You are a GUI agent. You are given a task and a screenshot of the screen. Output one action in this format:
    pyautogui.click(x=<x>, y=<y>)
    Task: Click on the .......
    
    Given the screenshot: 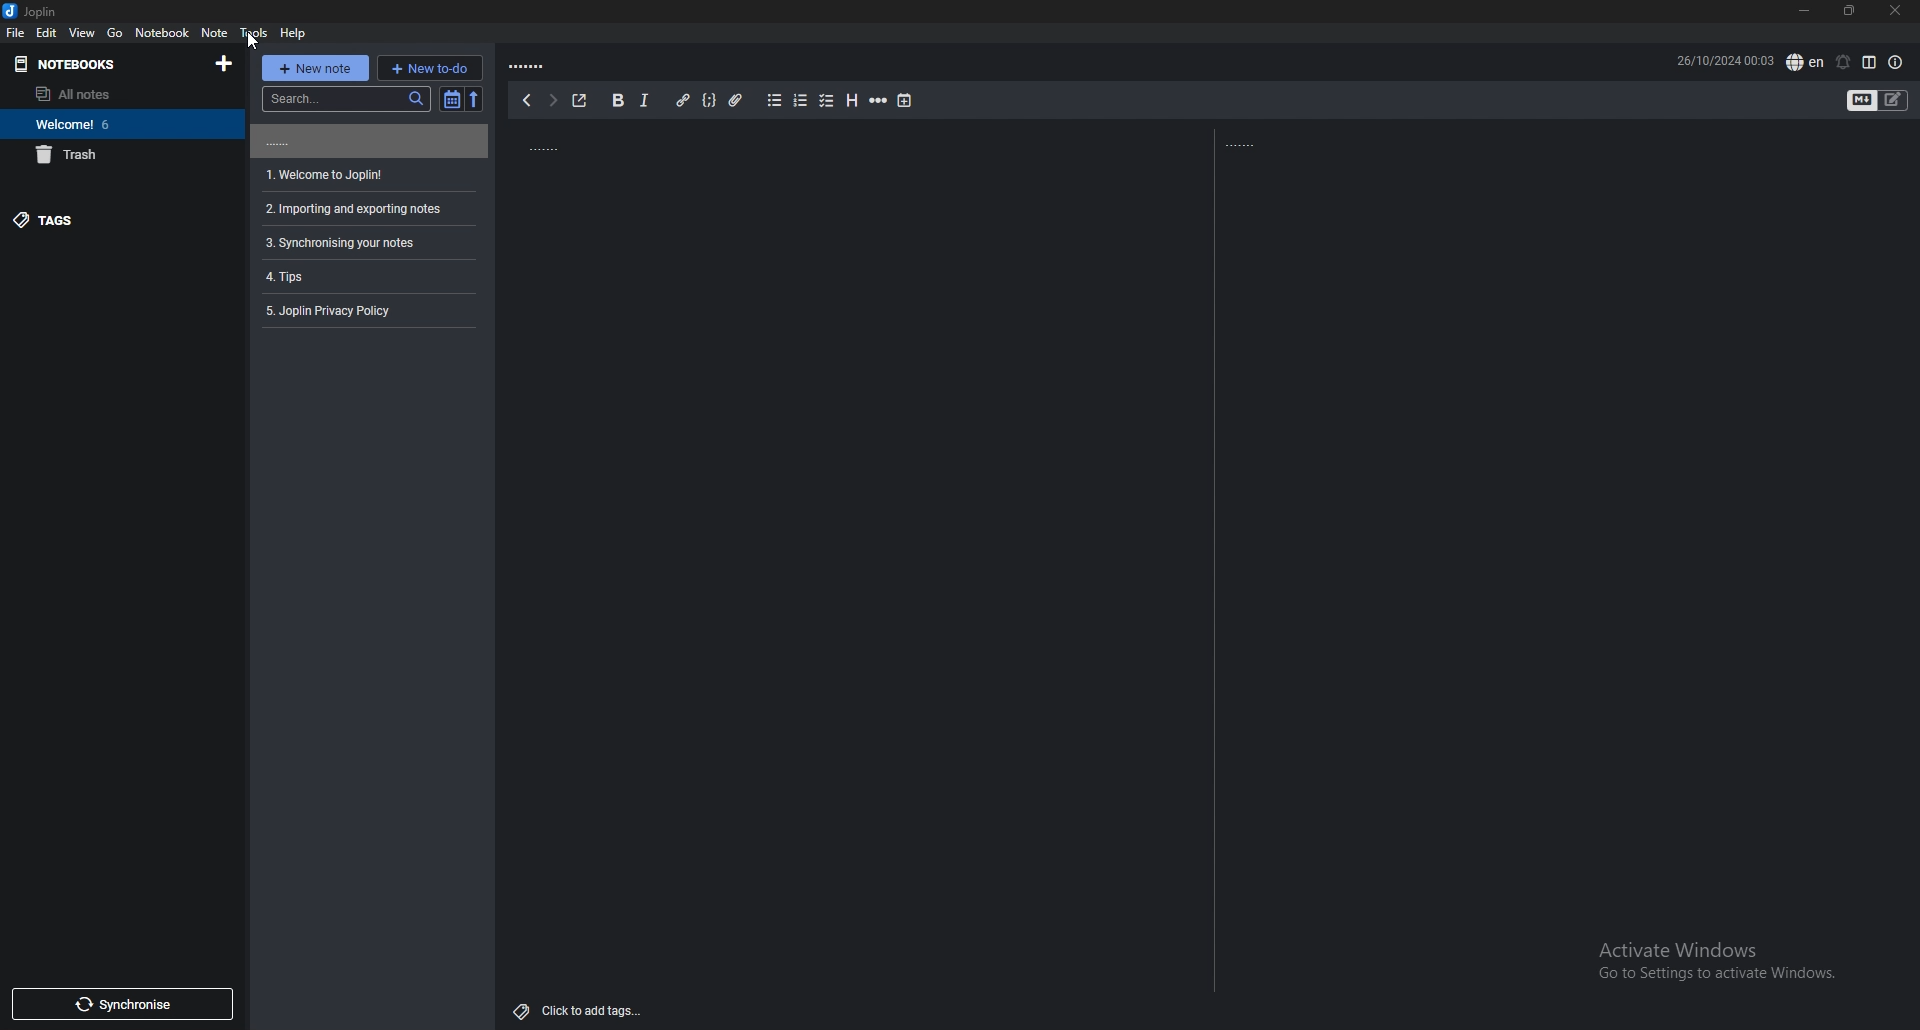 What is the action you would take?
    pyautogui.click(x=367, y=141)
    